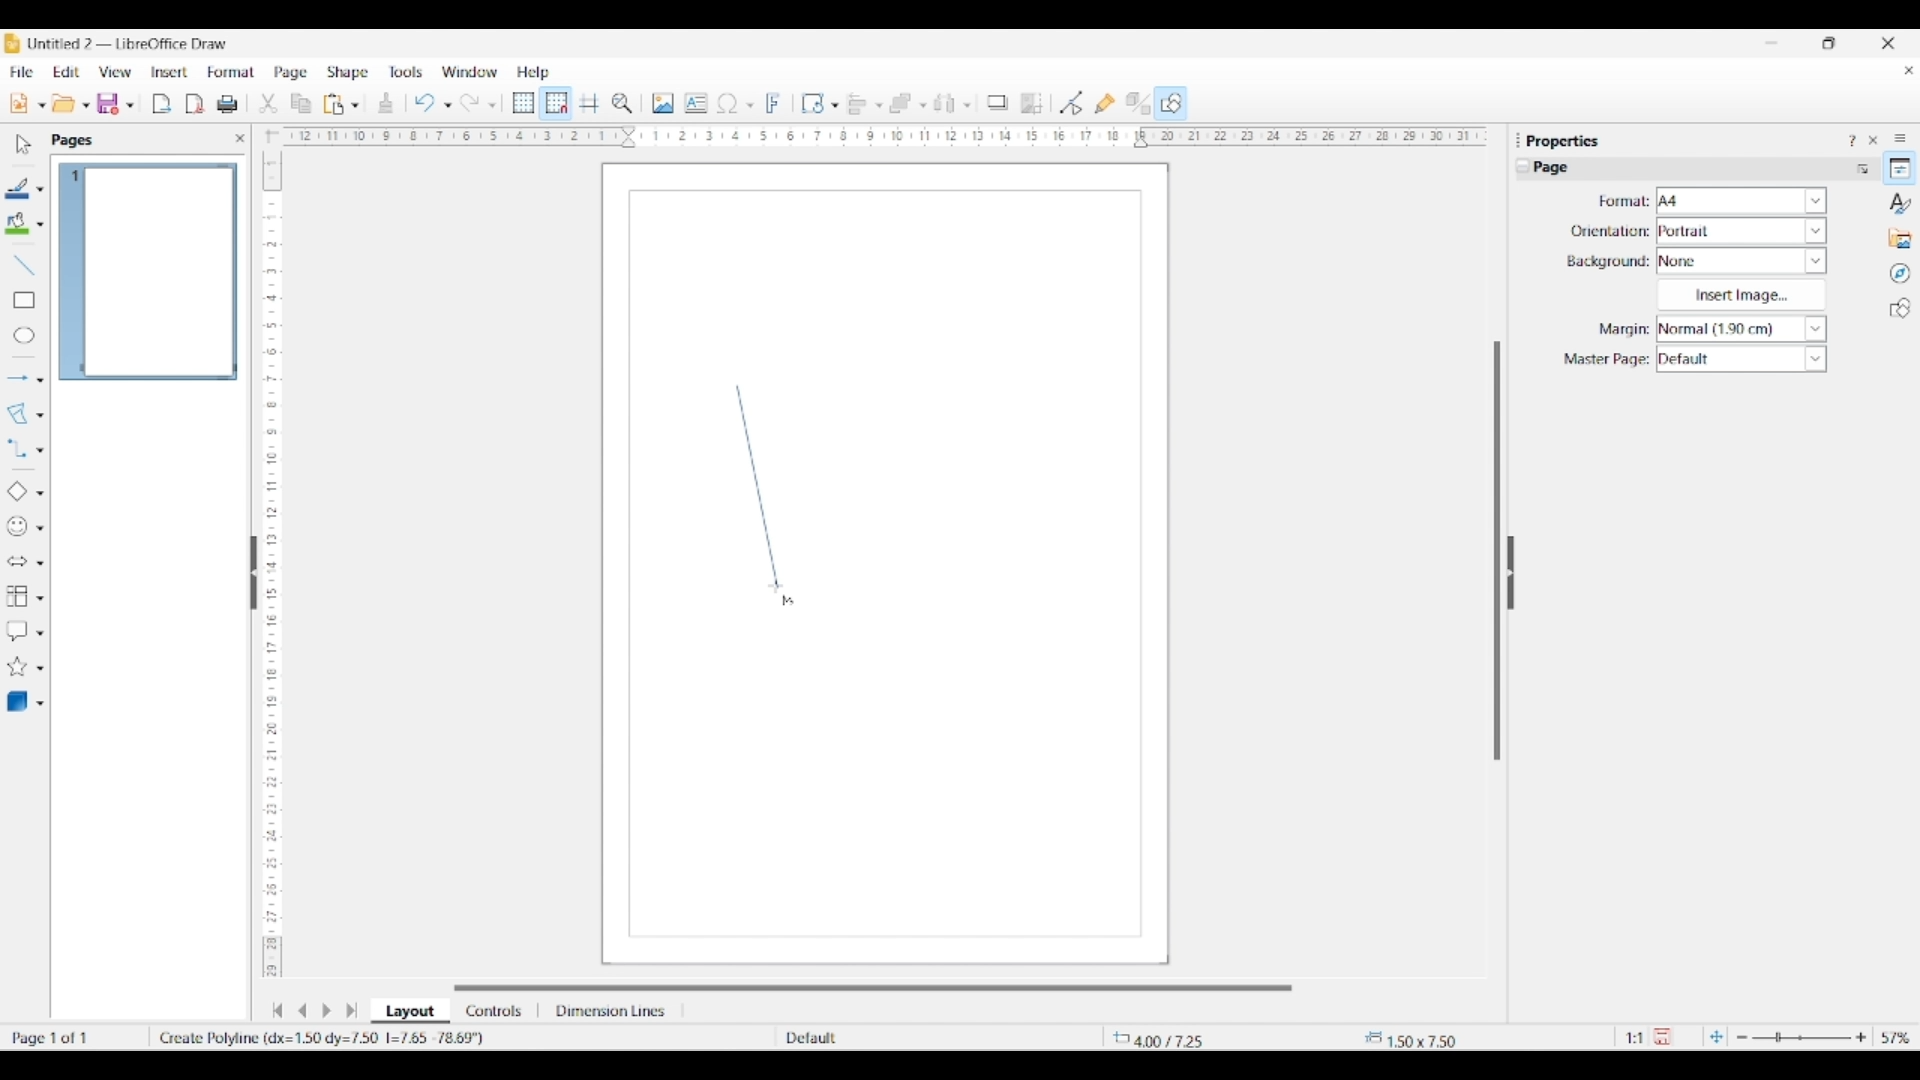 Image resolution: width=1920 pixels, height=1080 pixels. What do you see at coordinates (1741, 359) in the screenshot?
I see `Master page options` at bounding box center [1741, 359].